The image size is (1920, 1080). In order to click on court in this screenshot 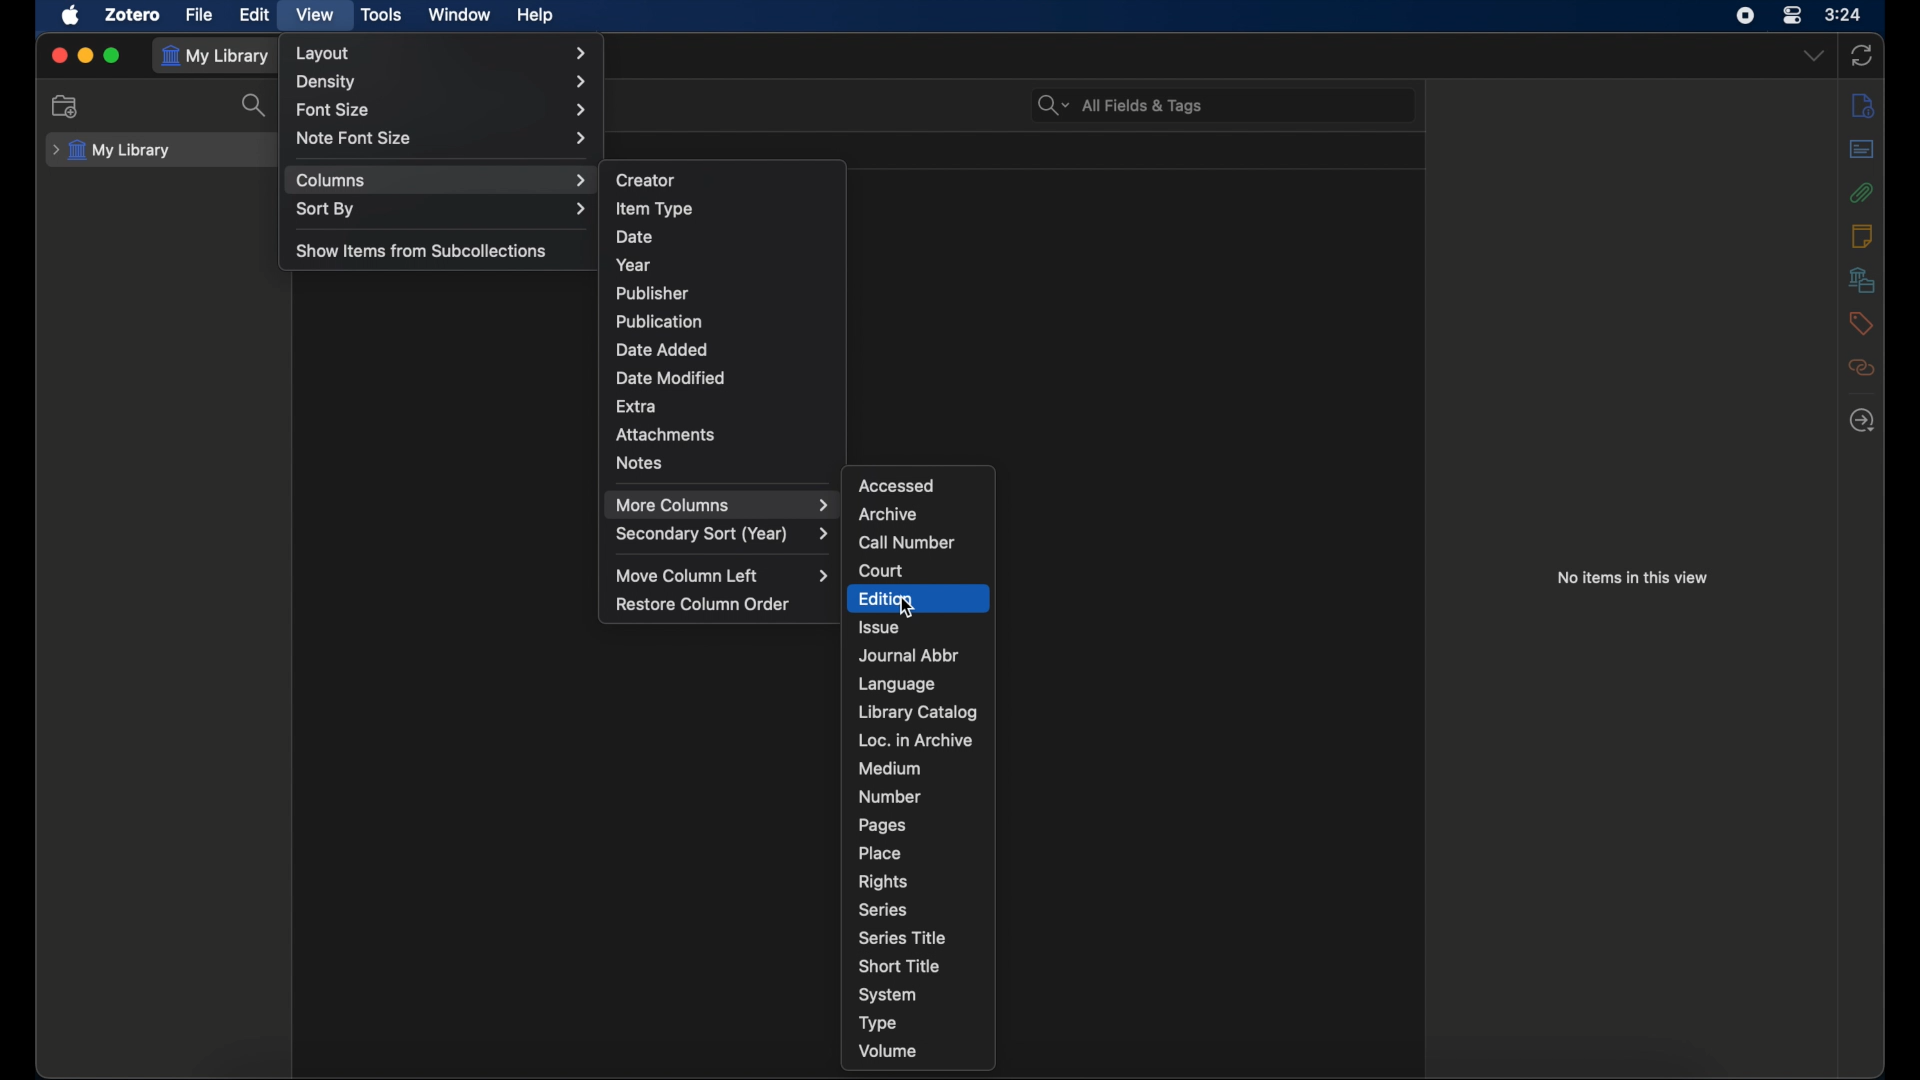, I will do `click(881, 570)`.